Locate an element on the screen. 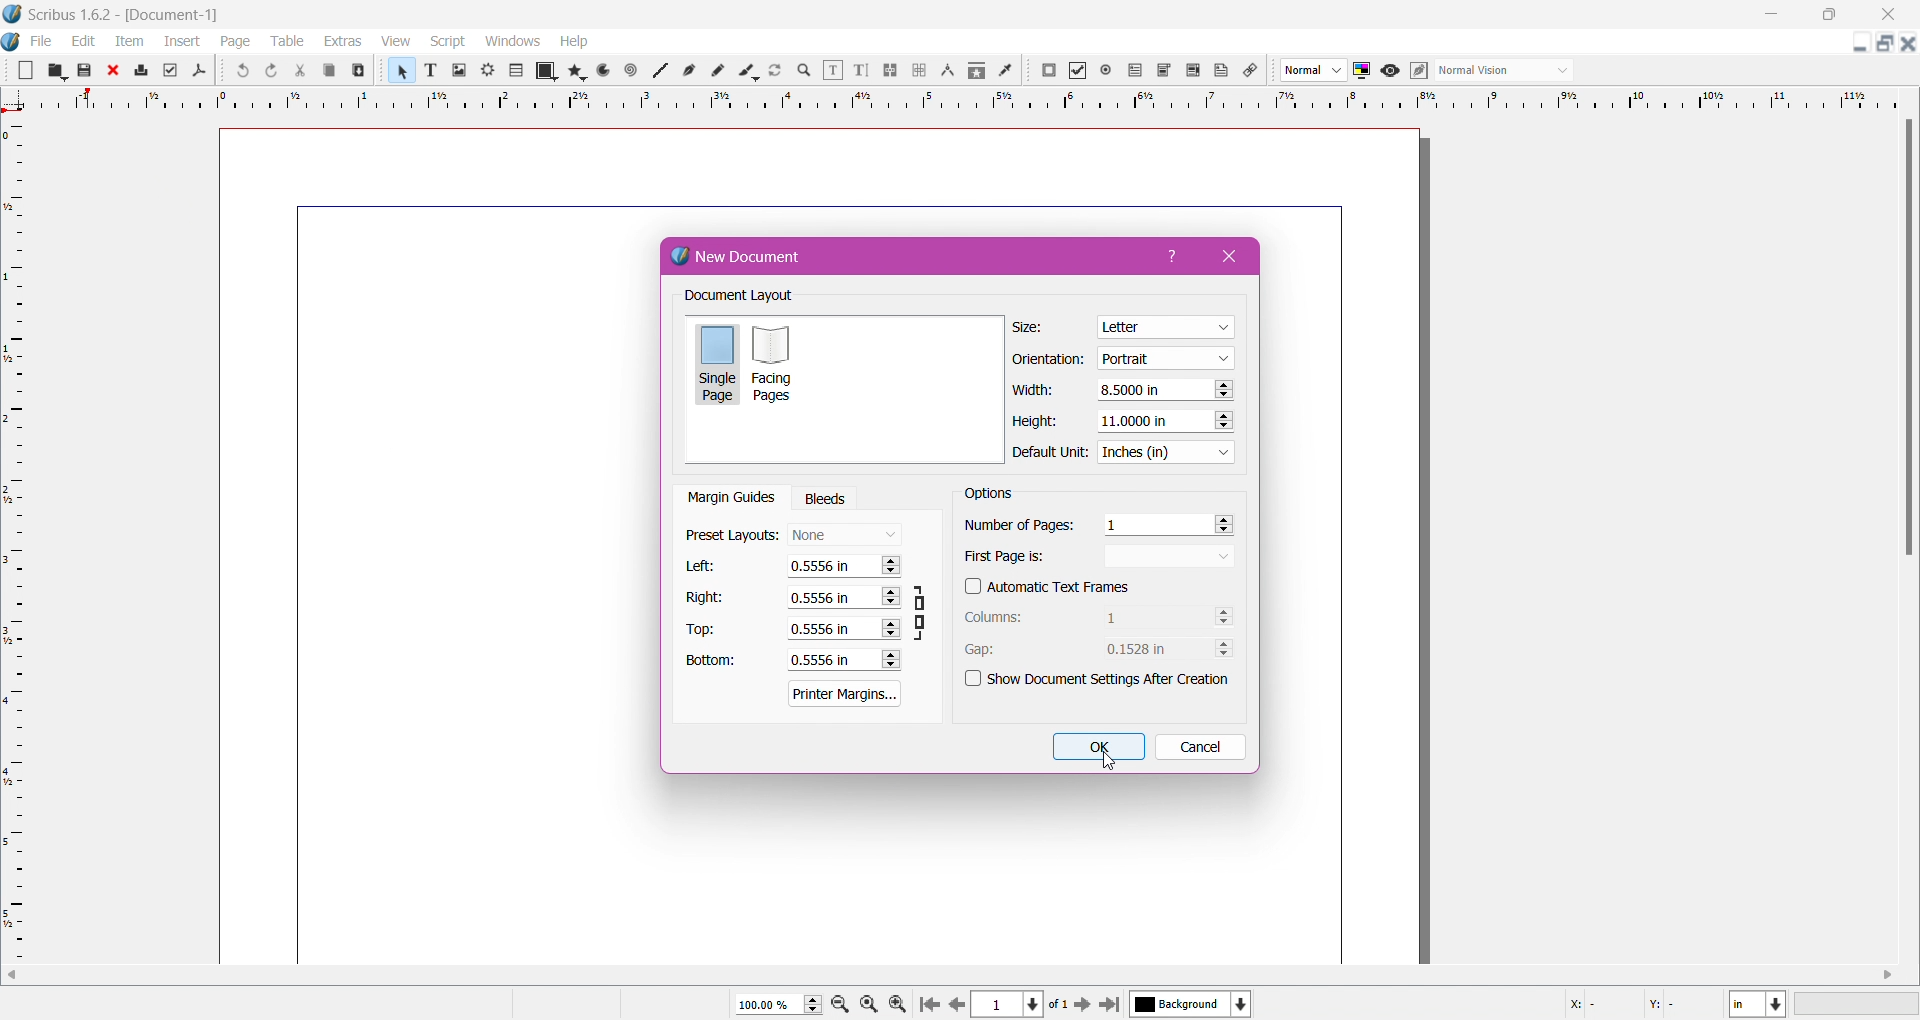  Help is located at coordinates (578, 42).